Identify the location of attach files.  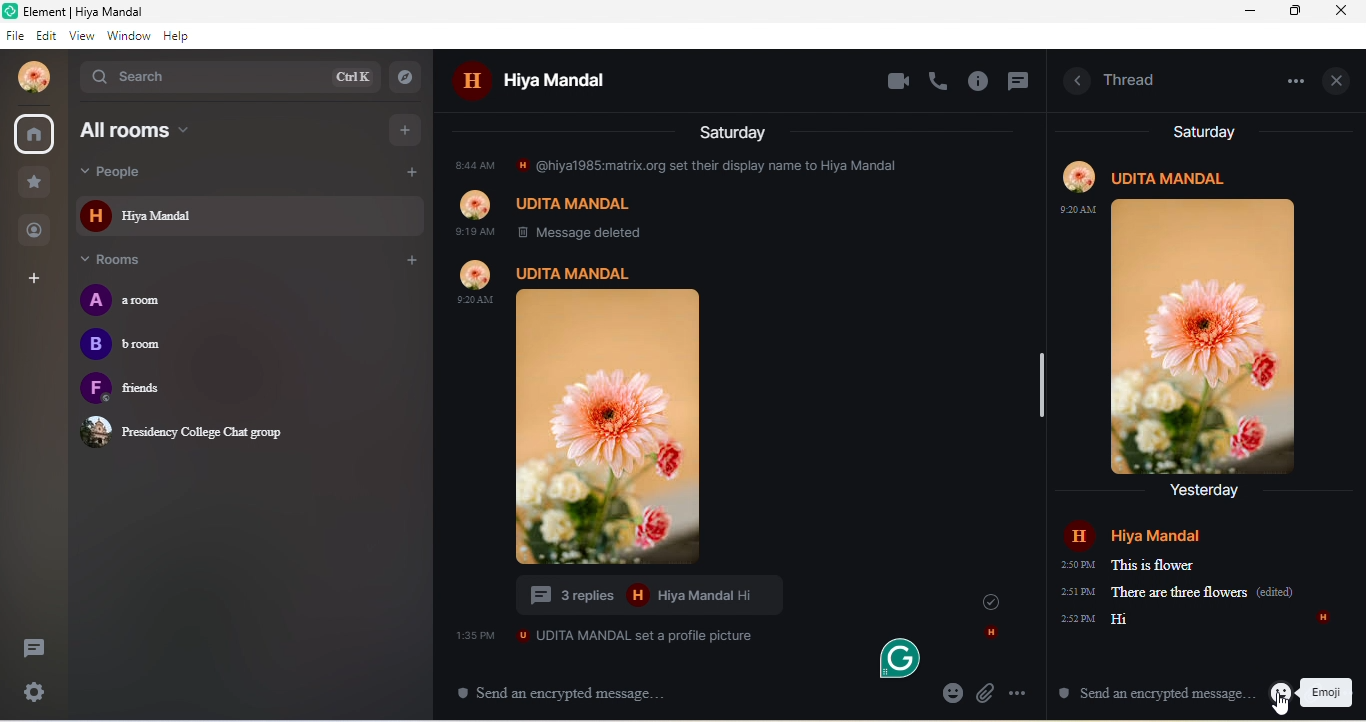
(986, 692).